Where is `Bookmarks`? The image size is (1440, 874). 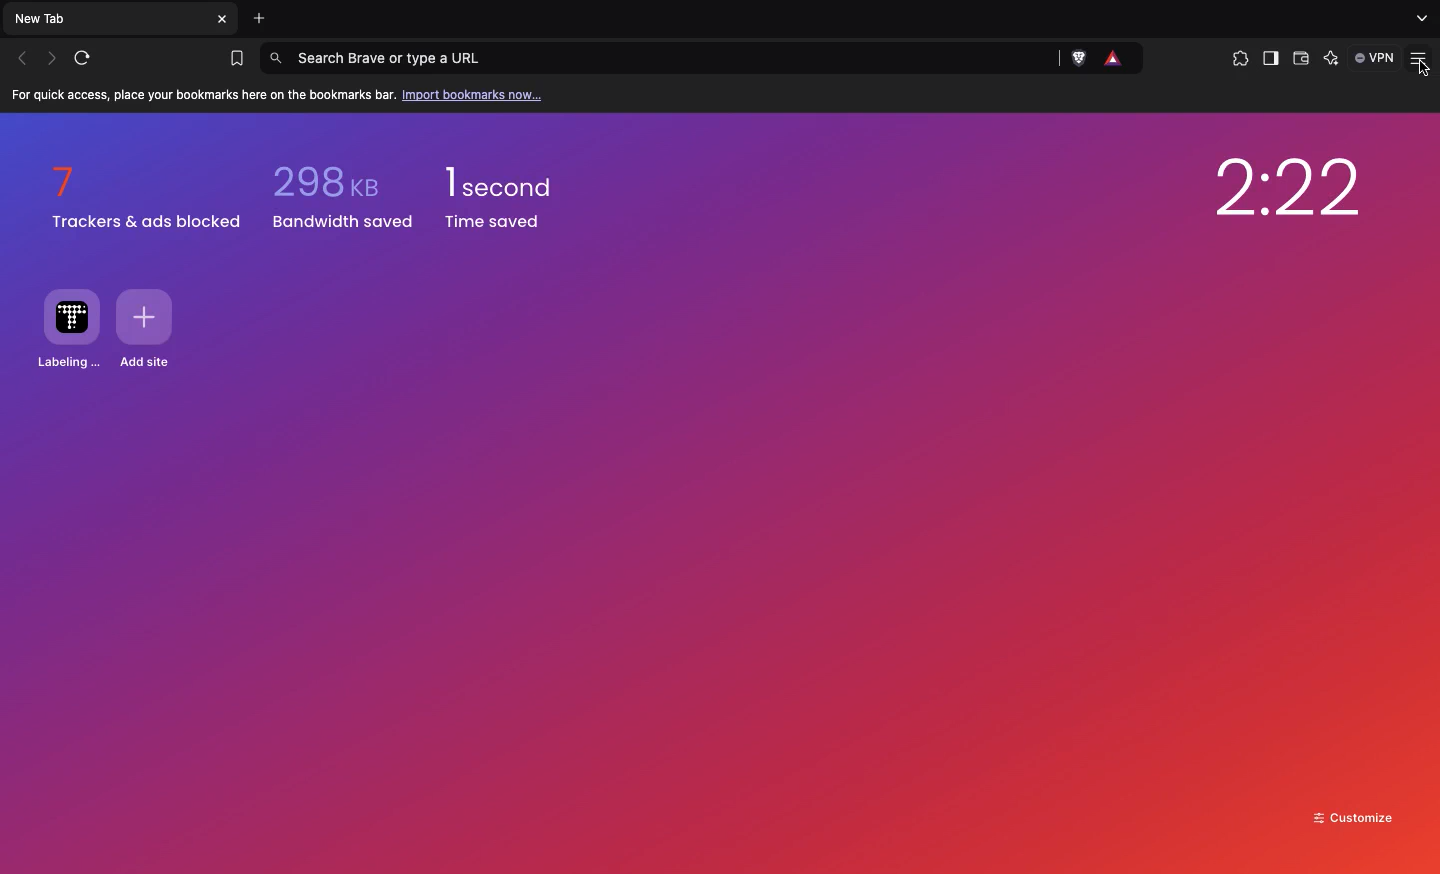
Bookmarks is located at coordinates (235, 59).